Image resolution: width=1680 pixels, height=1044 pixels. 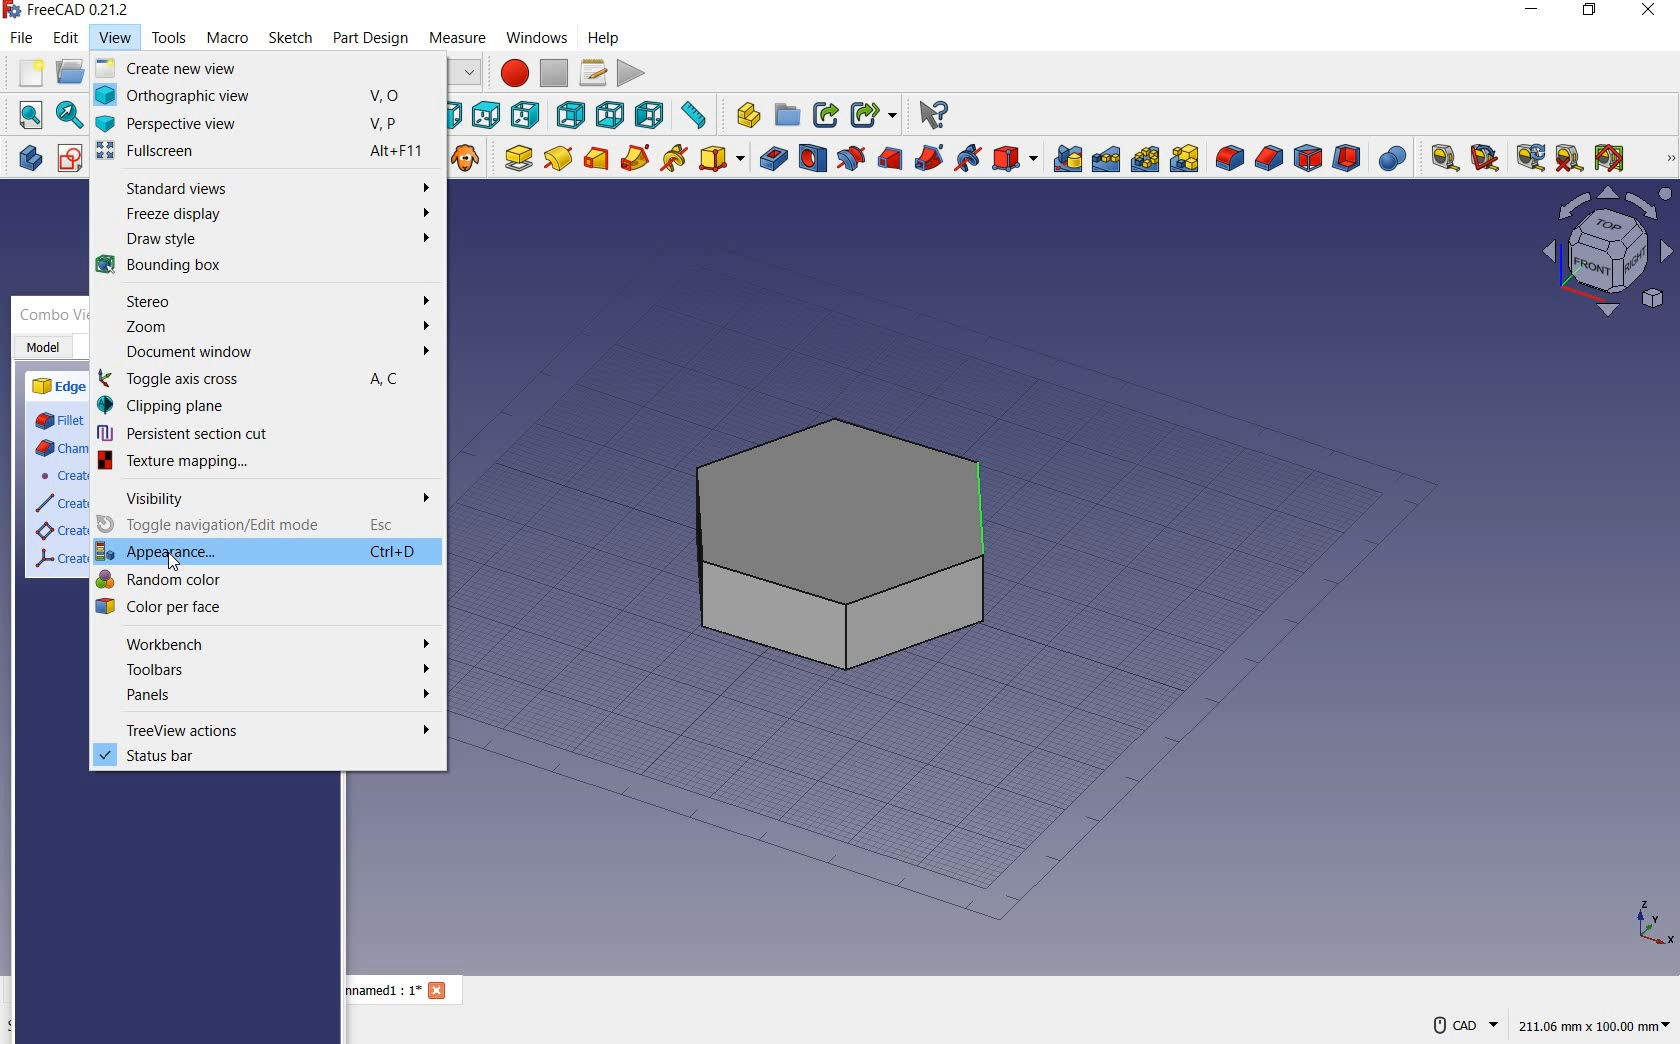 What do you see at coordinates (263, 642) in the screenshot?
I see `workbench` at bounding box center [263, 642].